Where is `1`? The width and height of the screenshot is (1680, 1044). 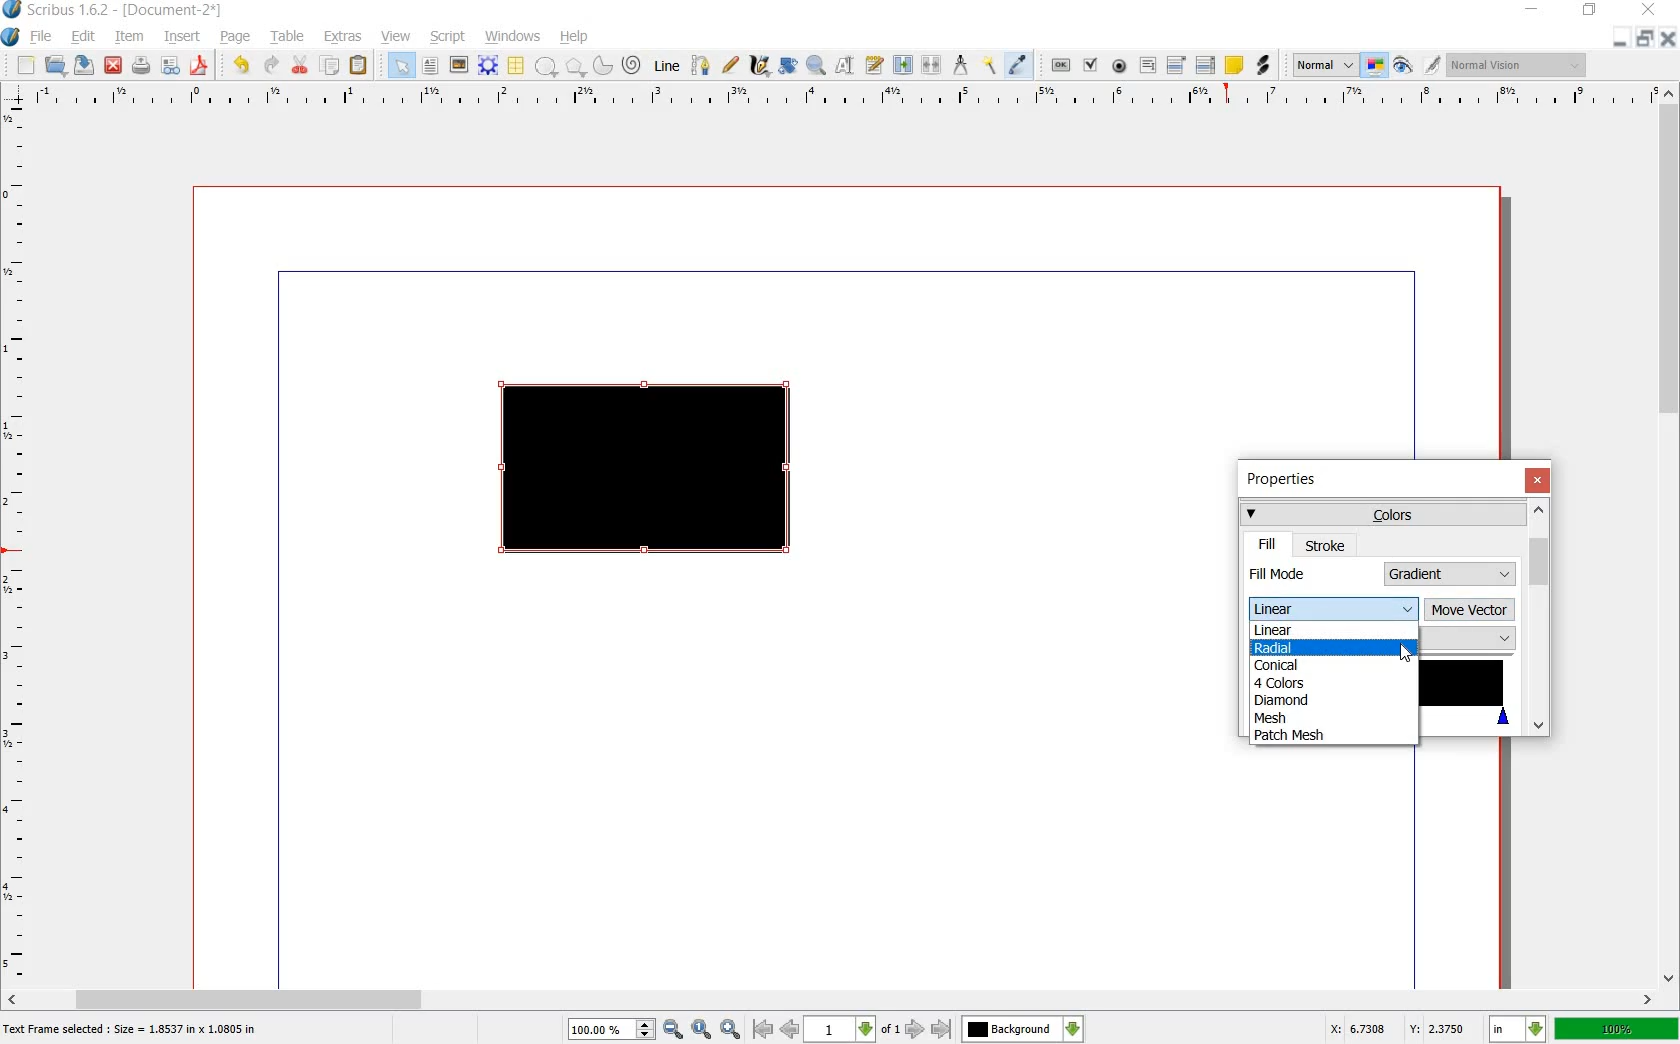
1 is located at coordinates (838, 1030).